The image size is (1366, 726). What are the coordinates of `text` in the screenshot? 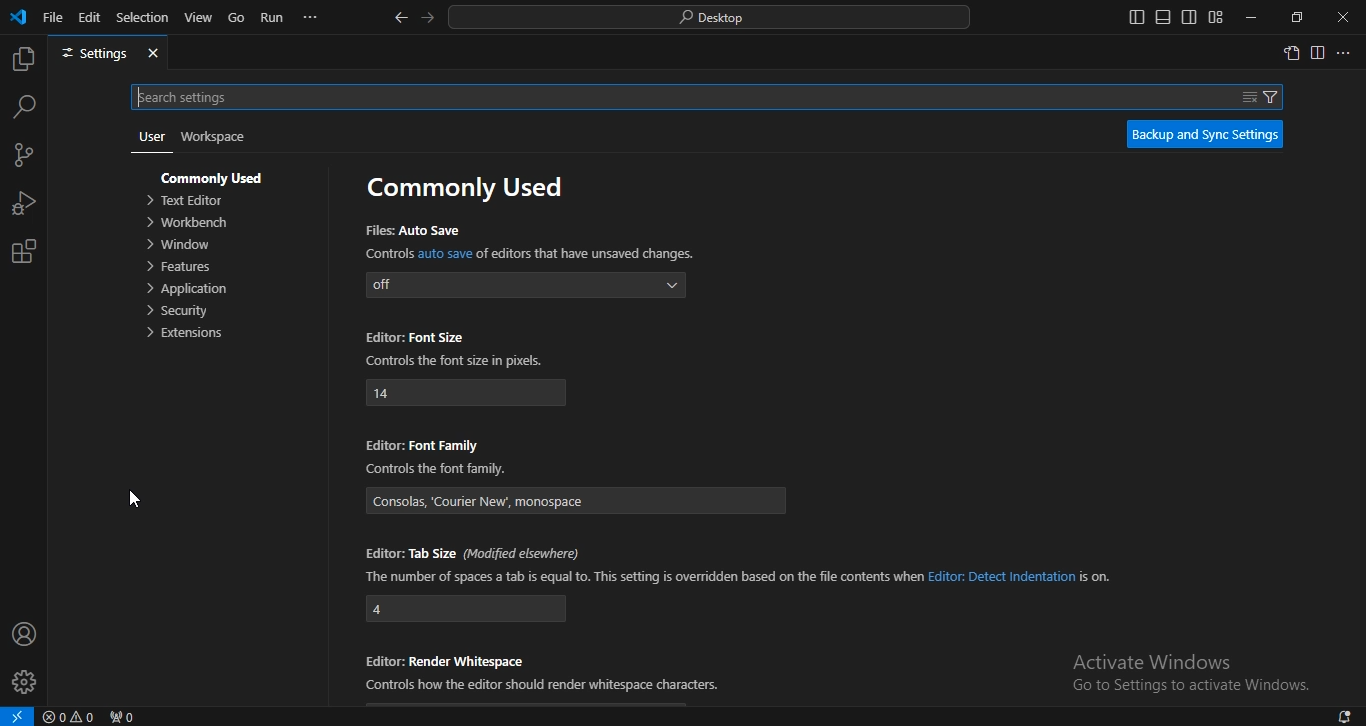 It's located at (1193, 688).